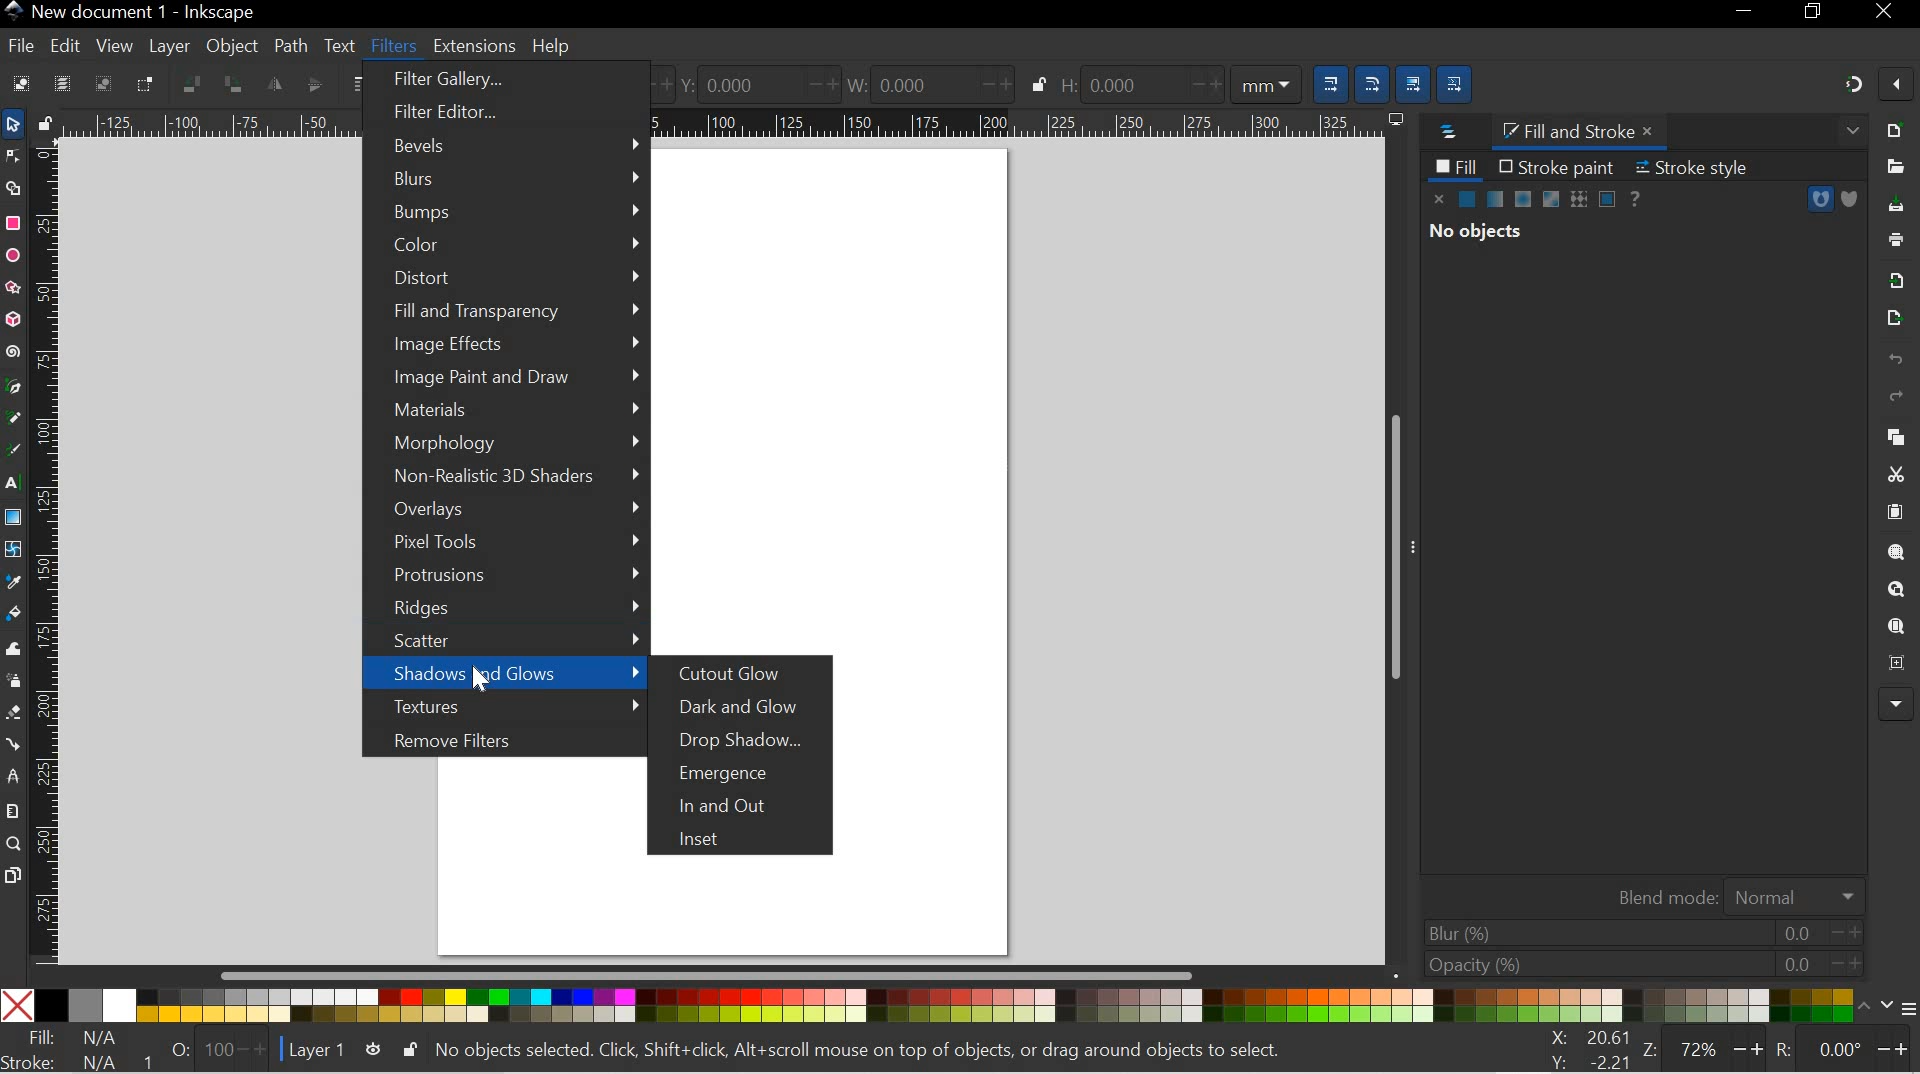 This screenshot has height=1074, width=1920. What do you see at coordinates (499, 738) in the screenshot?
I see `REMOVE FILTERS` at bounding box center [499, 738].